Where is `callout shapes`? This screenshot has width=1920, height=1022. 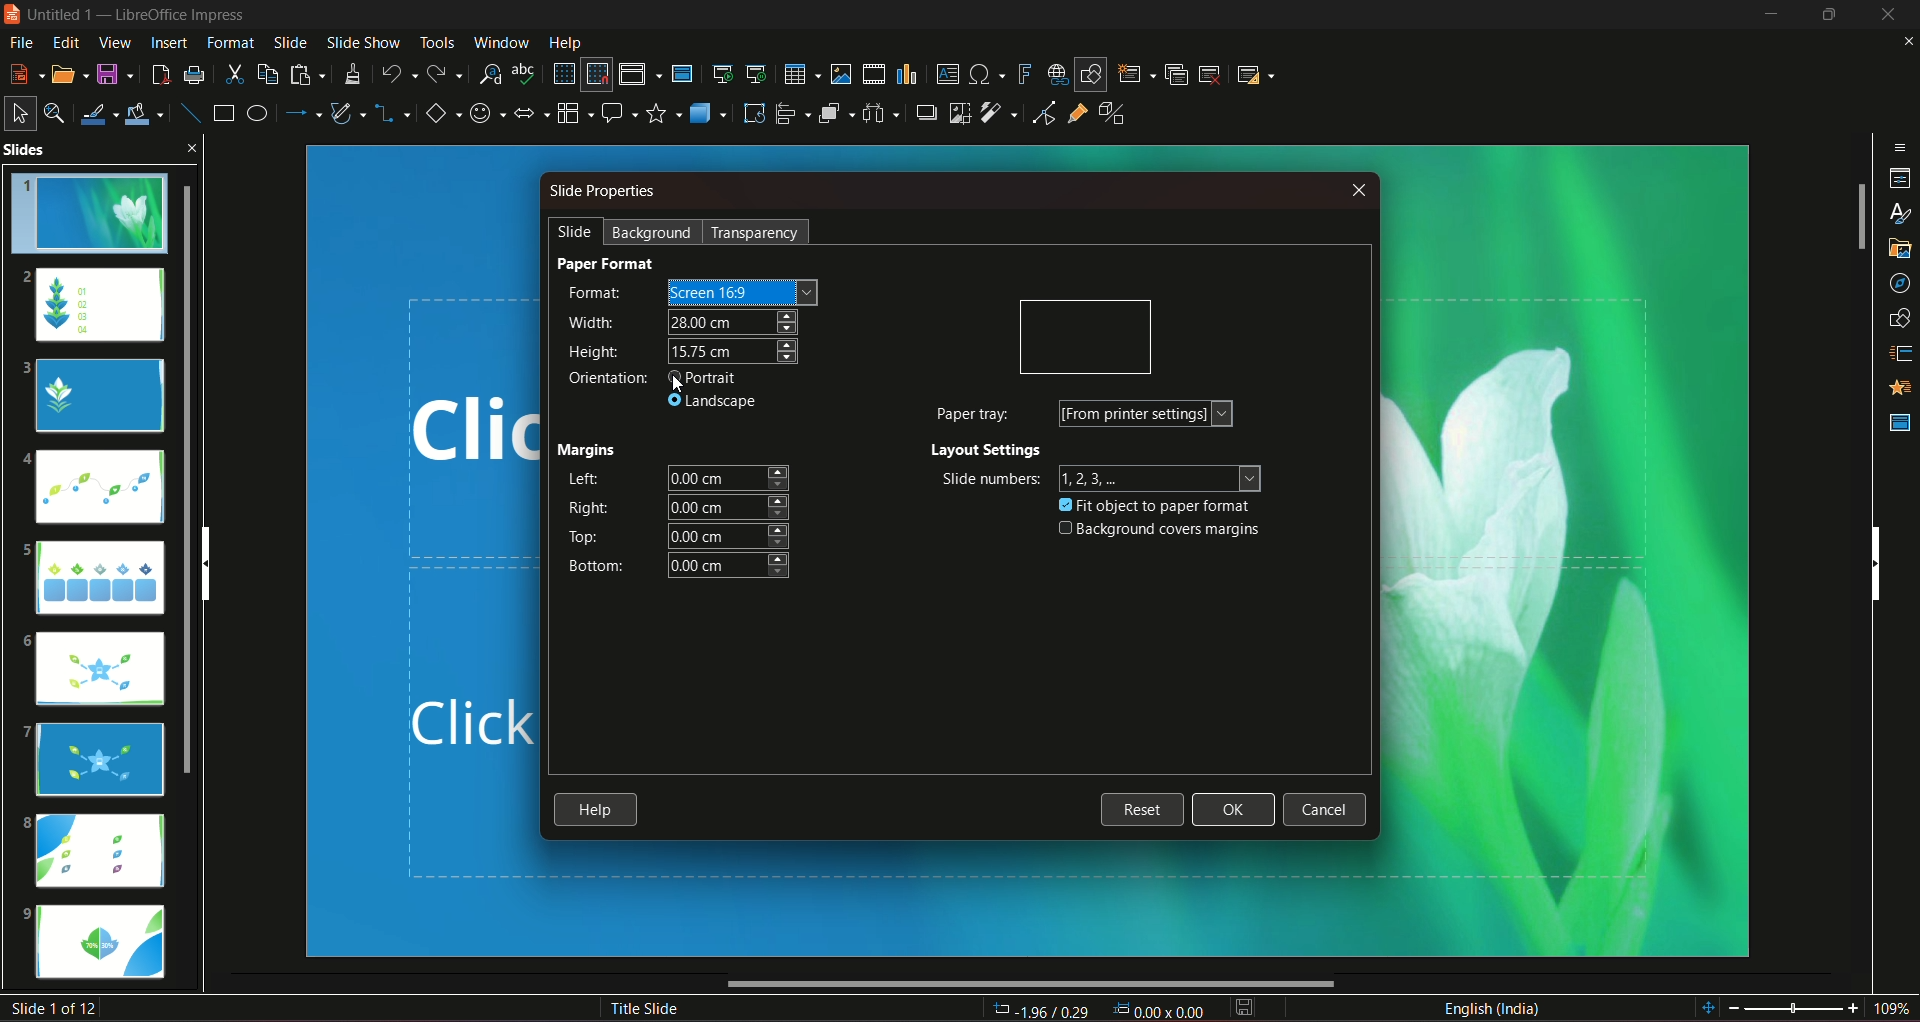
callout shapes is located at coordinates (620, 112).